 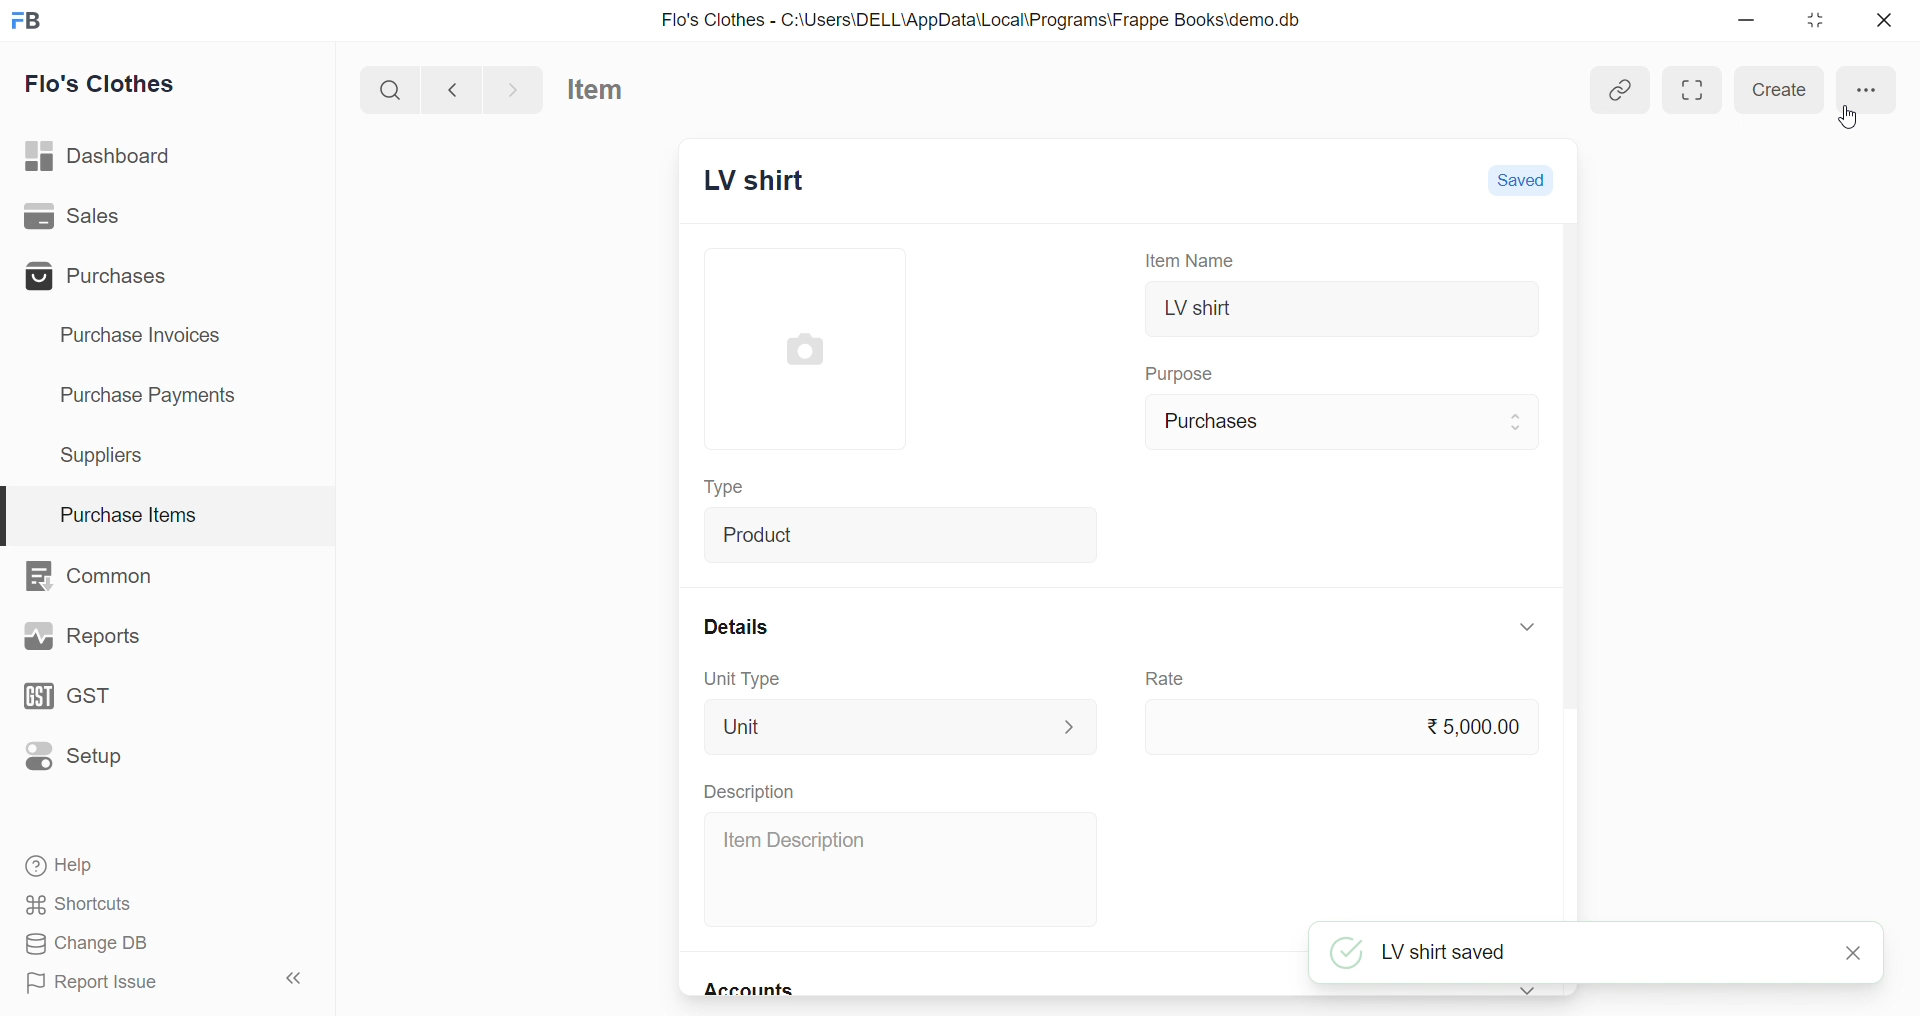 What do you see at coordinates (158, 943) in the screenshot?
I see `Change DB` at bounding box center [158, 943].